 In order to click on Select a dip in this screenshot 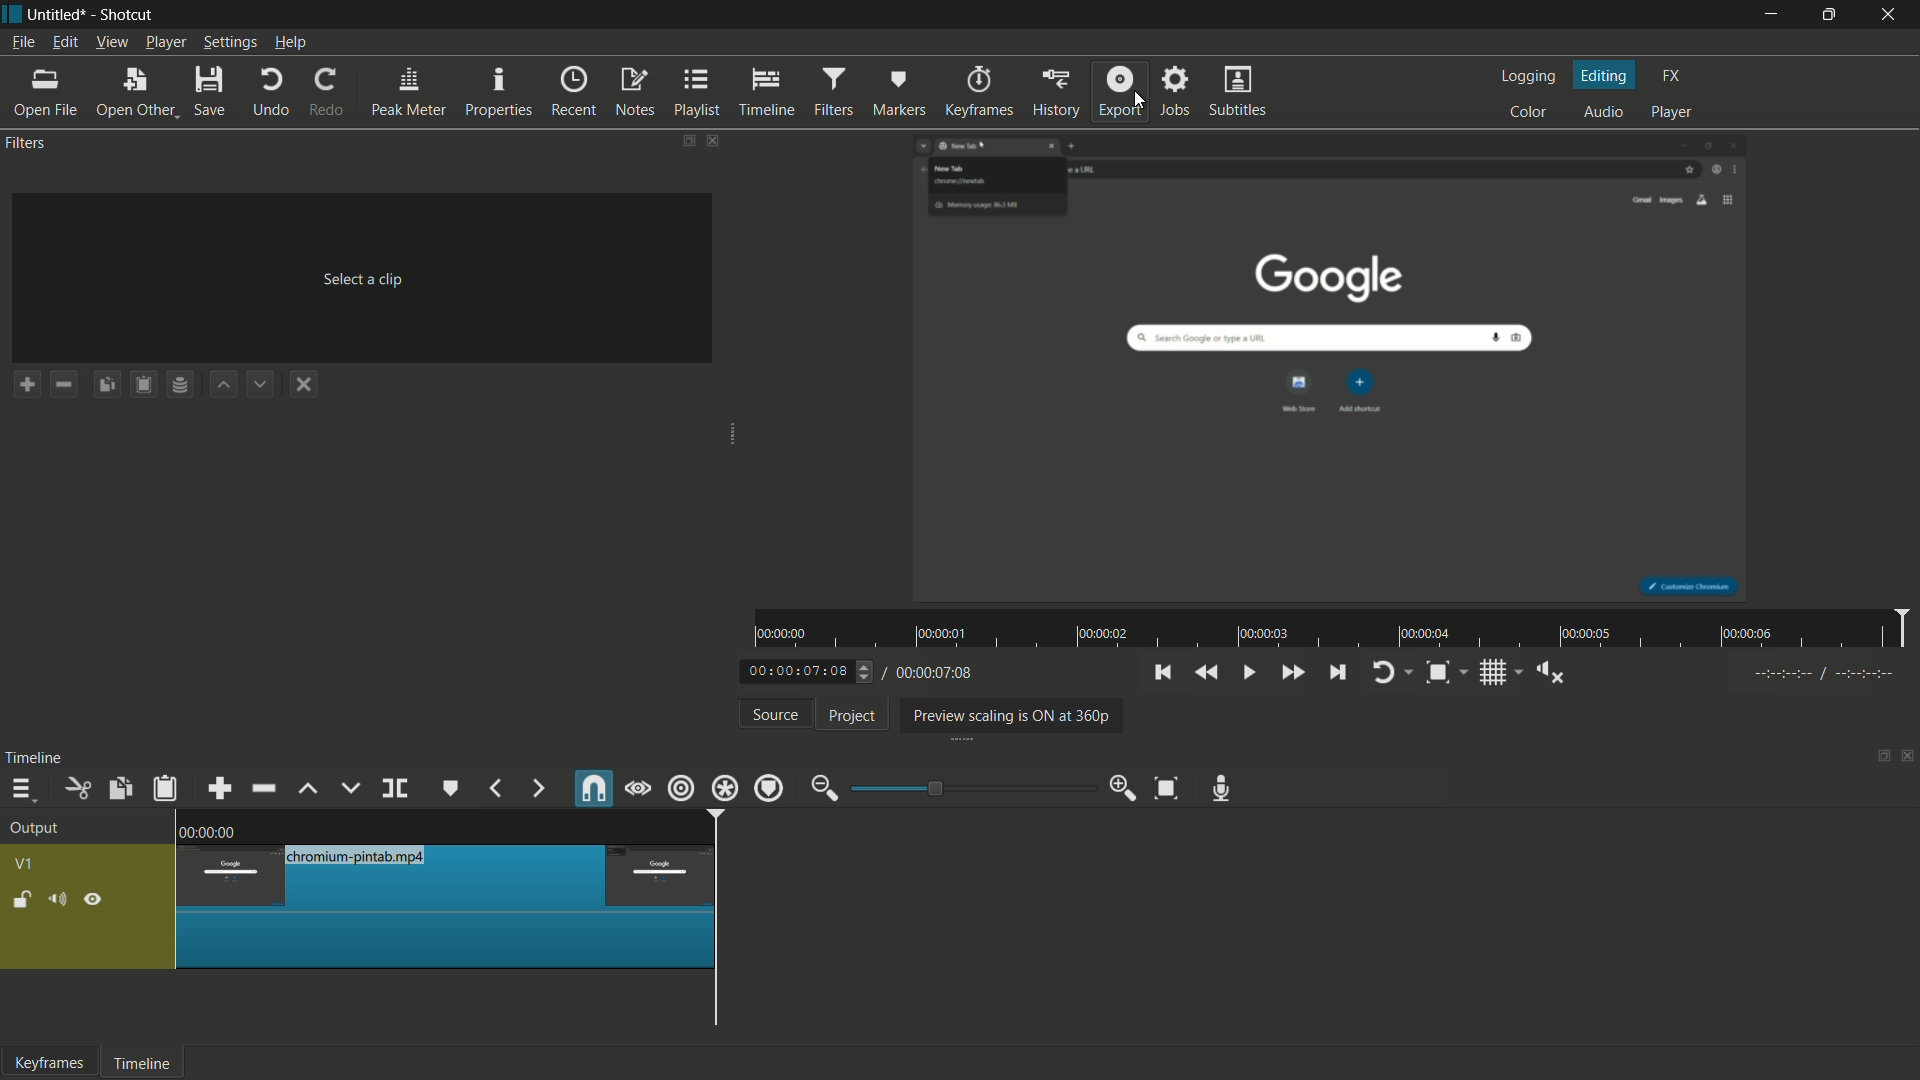, I will do `click(359, 276)`.